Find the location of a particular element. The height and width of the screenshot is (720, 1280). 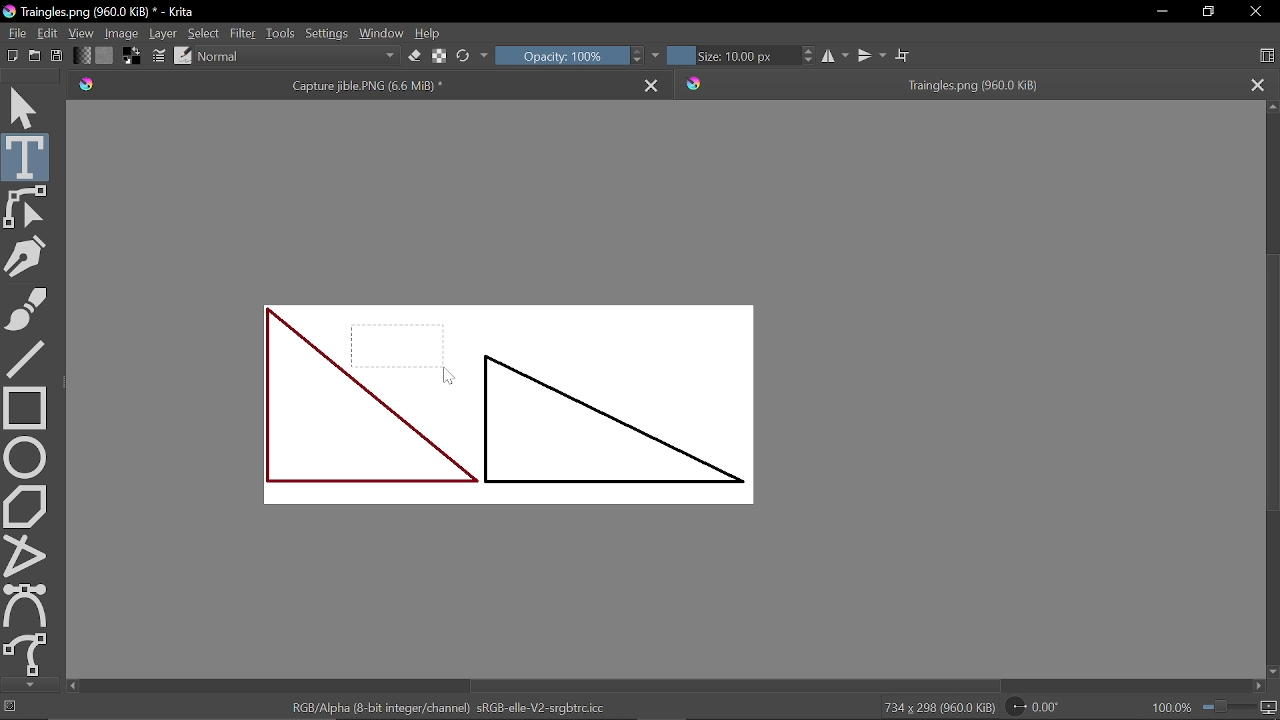

Layer is located at coordinates (163, 34).